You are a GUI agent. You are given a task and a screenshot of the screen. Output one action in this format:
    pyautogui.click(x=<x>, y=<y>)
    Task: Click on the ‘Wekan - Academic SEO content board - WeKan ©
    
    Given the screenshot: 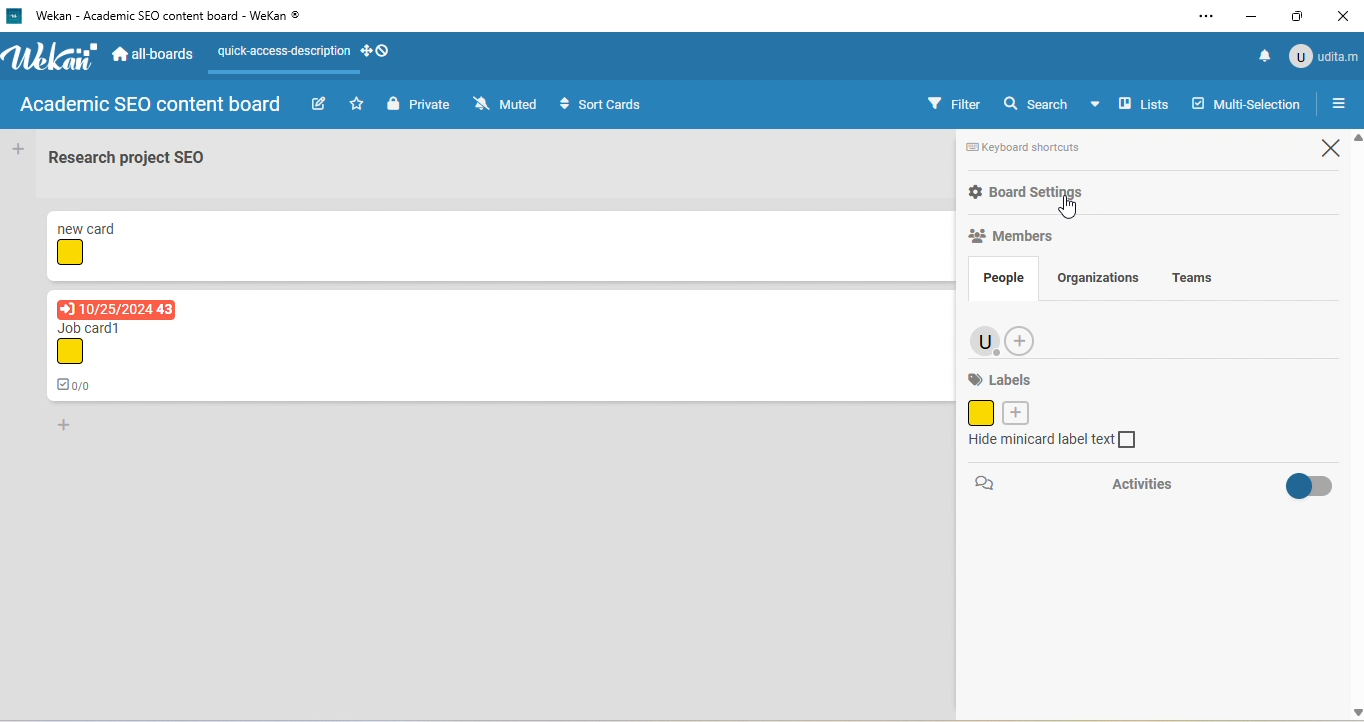 What is the action you would take?
    pyautogui.click(x=176, y=16)
    